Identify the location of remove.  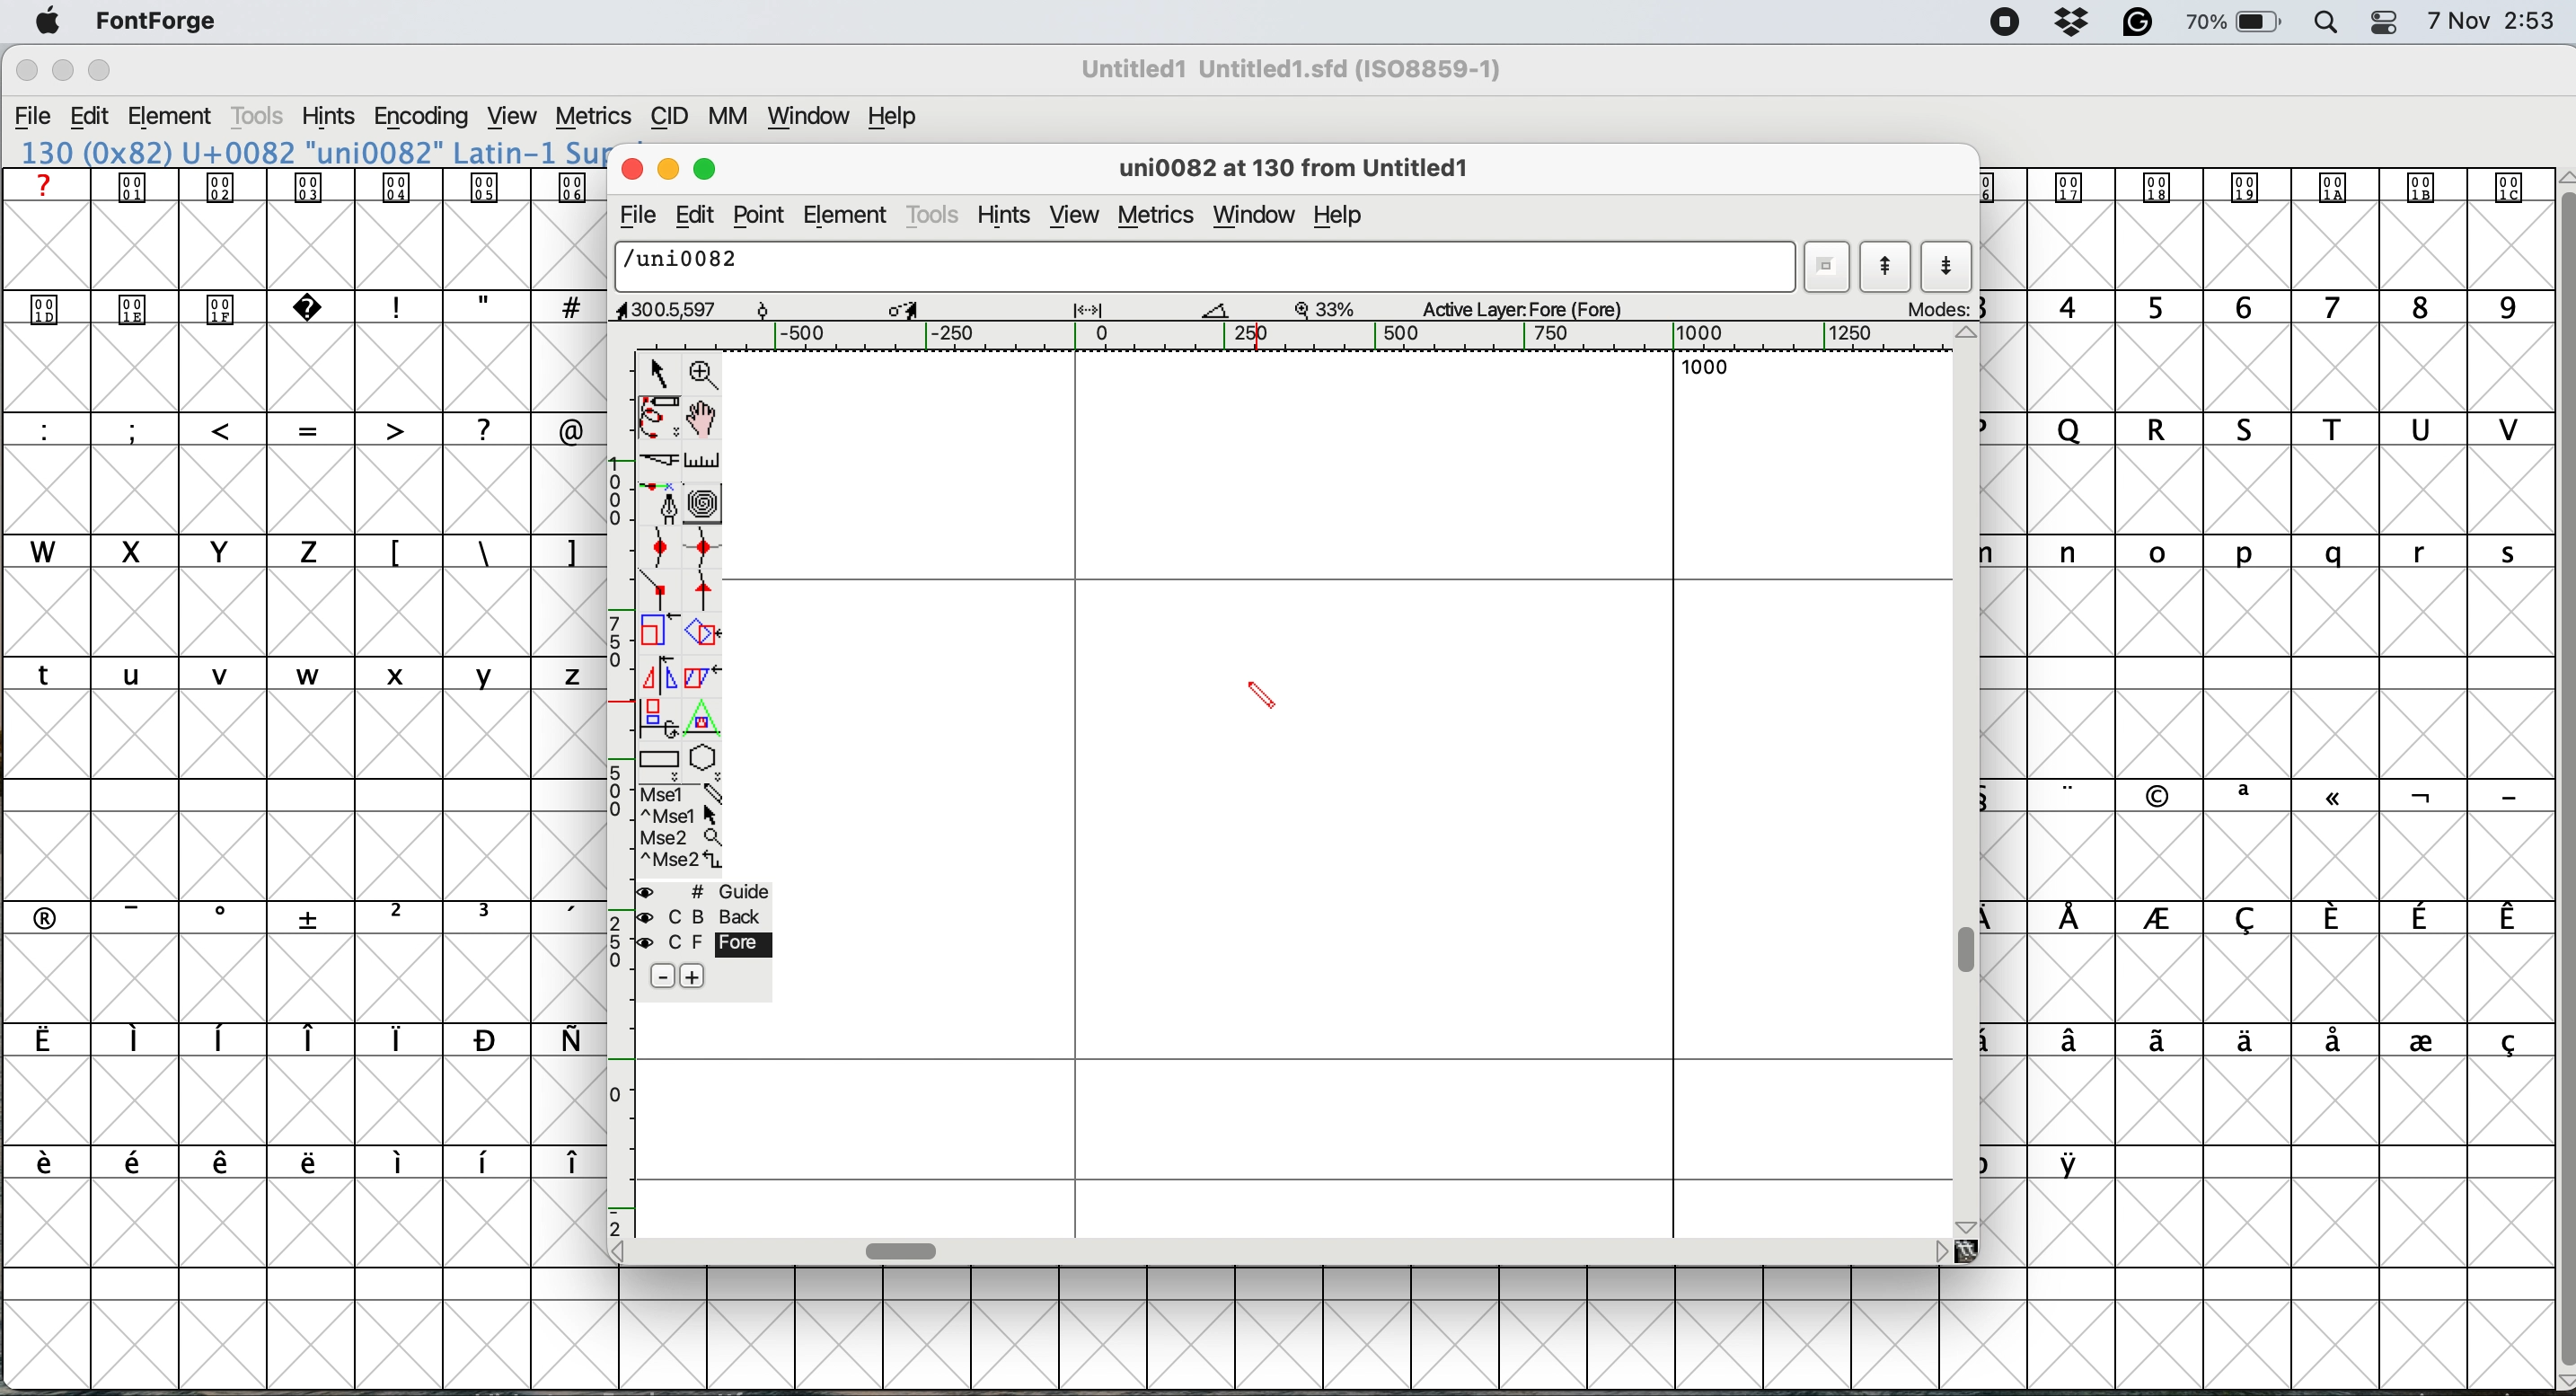
(656, 977).